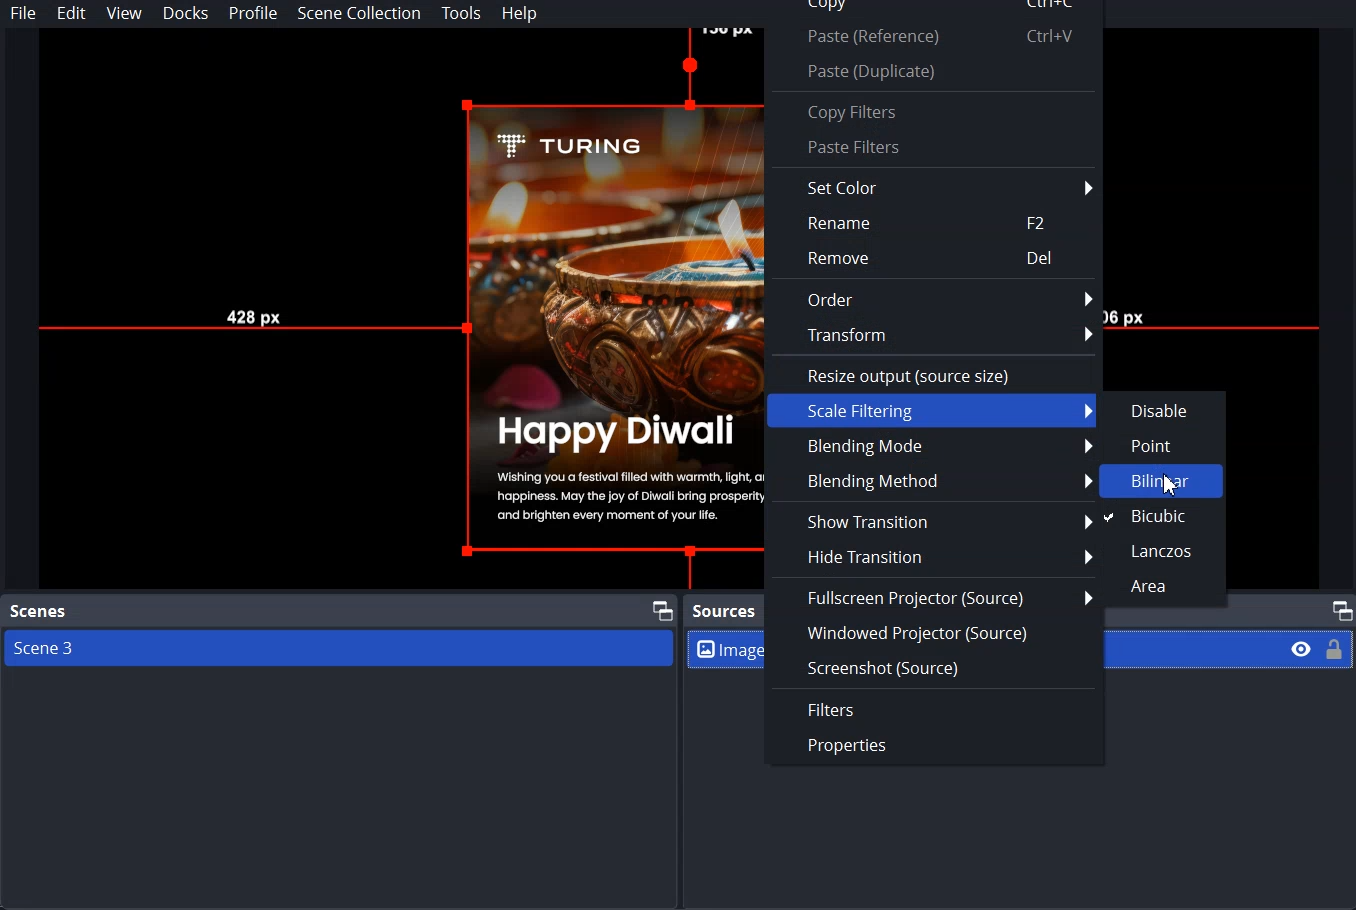  Describe the element at coordinates (930, 410) in the screenshot. I see `Scale filtering` at that location.